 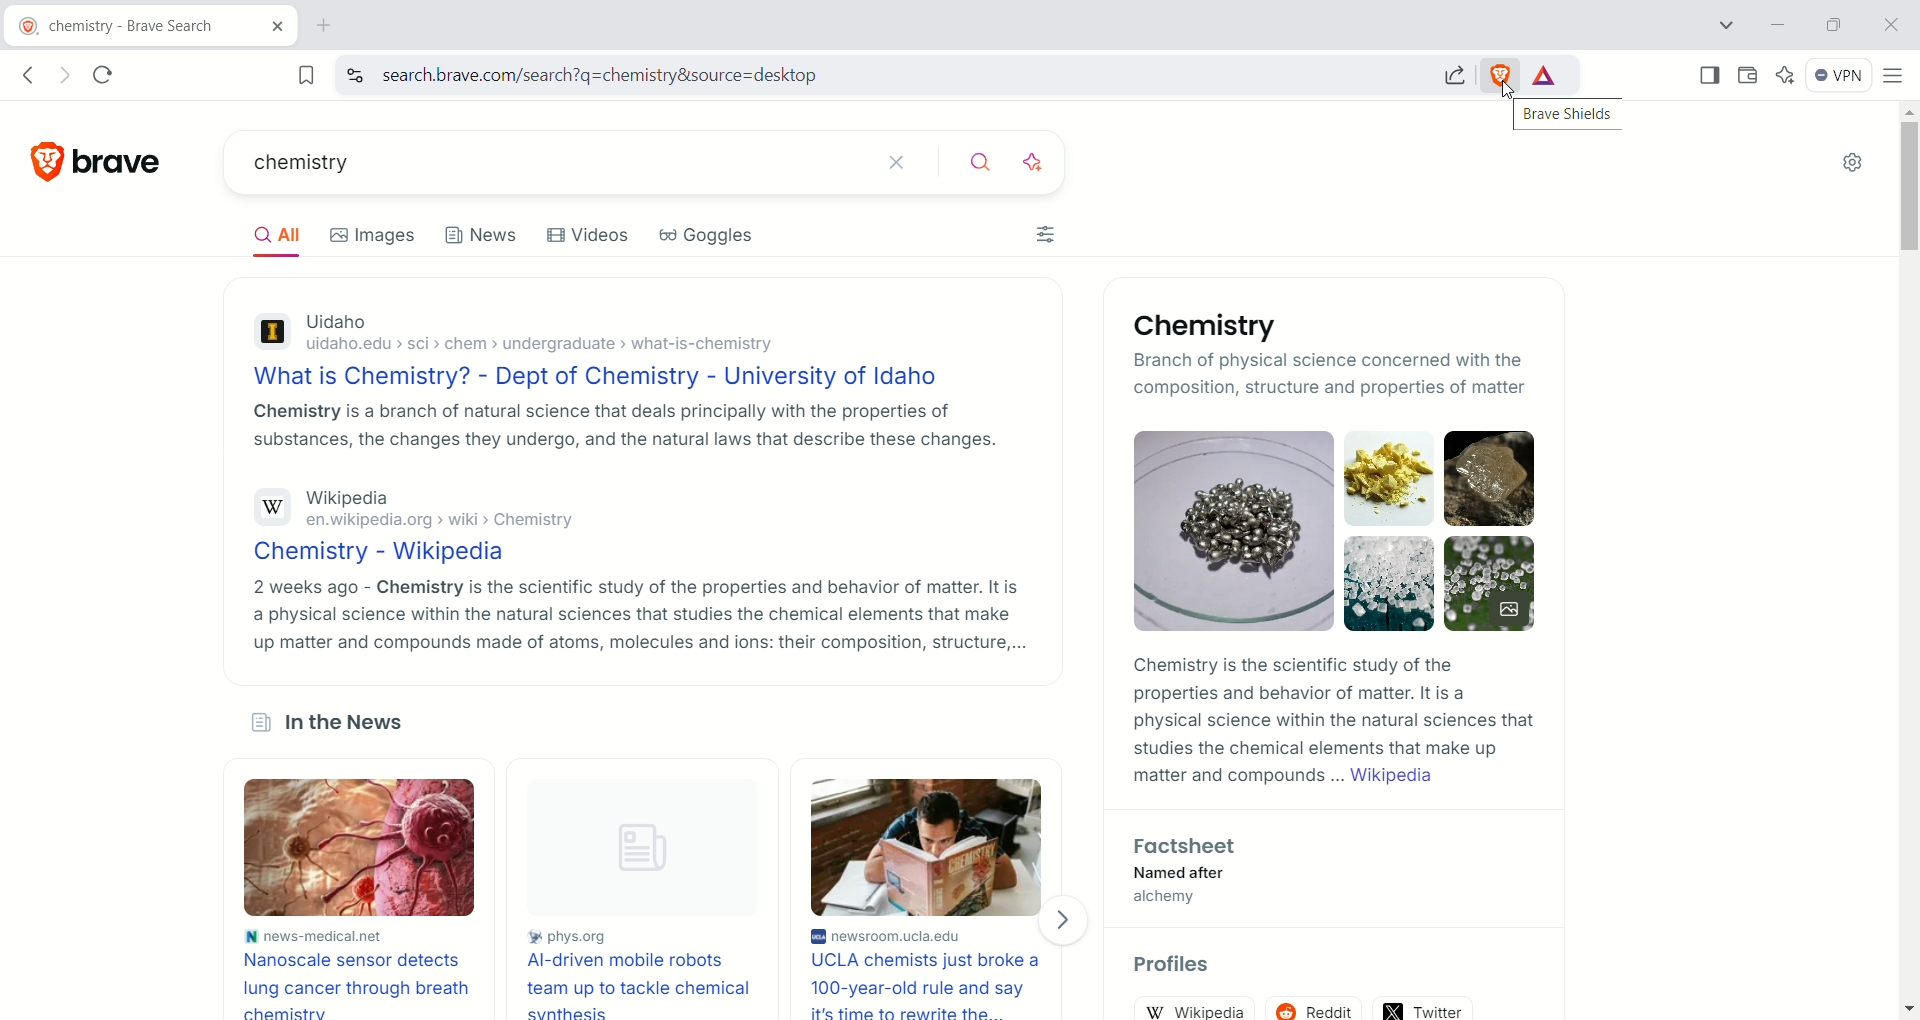 What do you see at coordinates (34, 74) in the screenshot?
I see `click to go back, hold to see history` at bounding box center [34, 74].